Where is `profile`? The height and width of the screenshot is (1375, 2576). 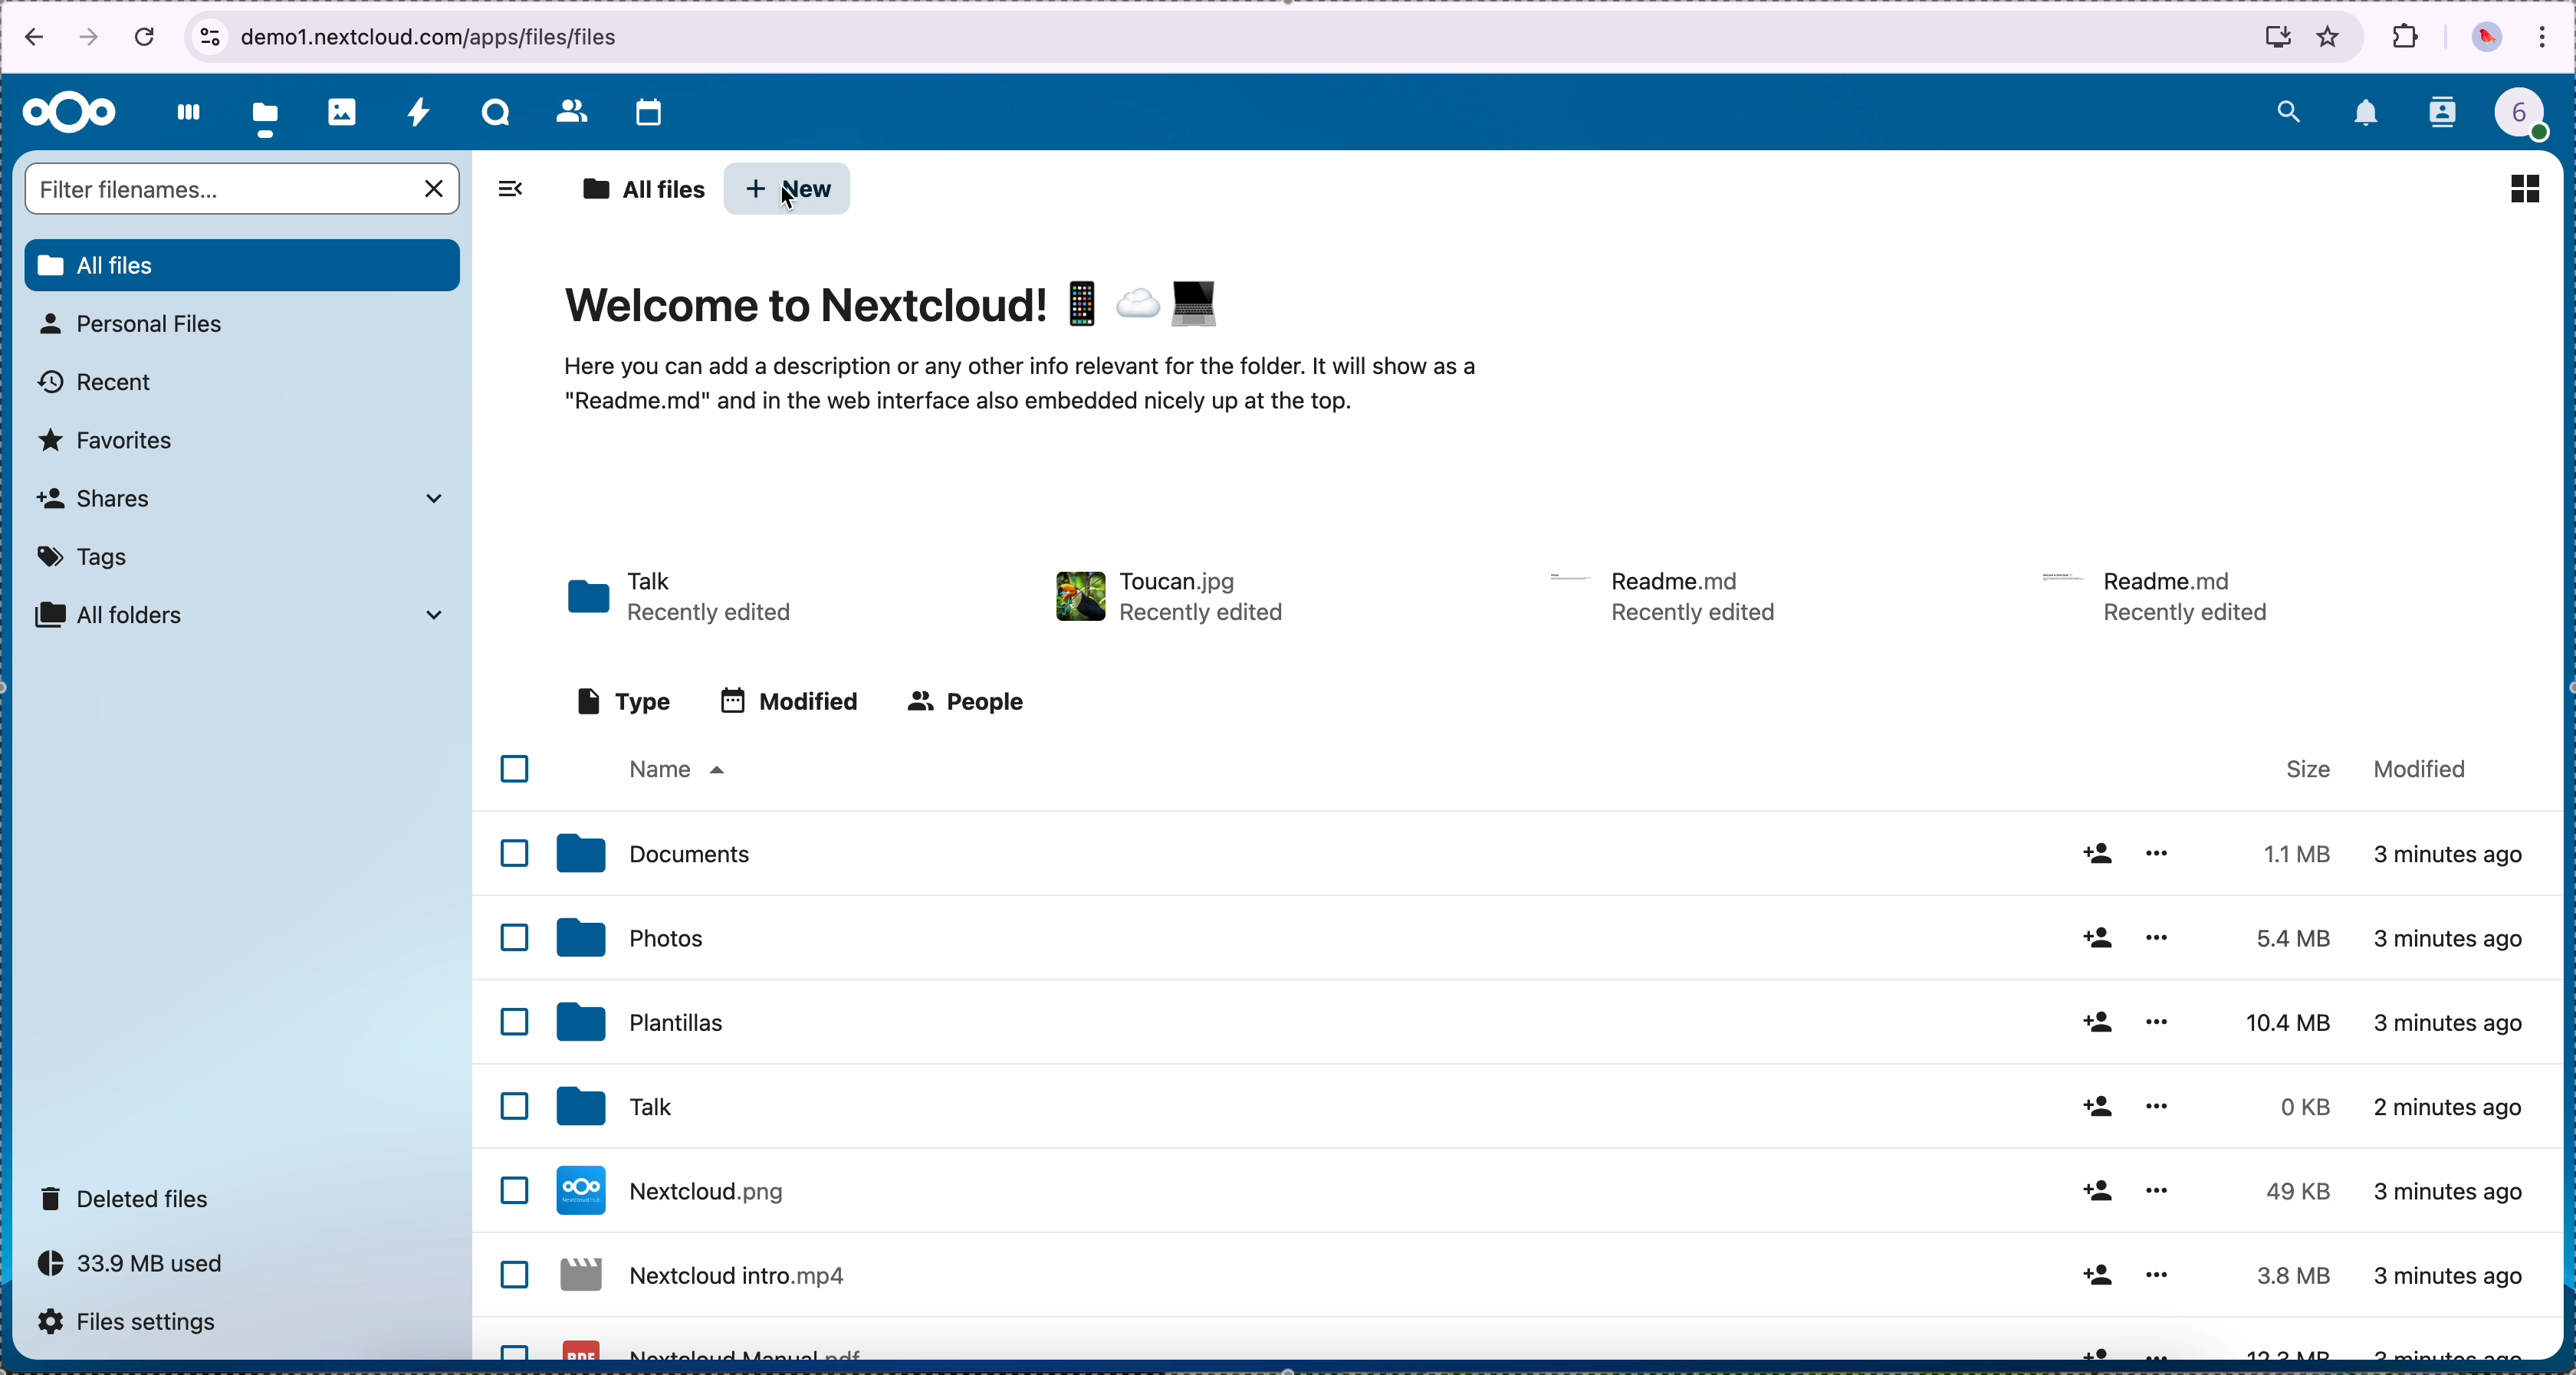
profile is located at coordinates (2534, 119).